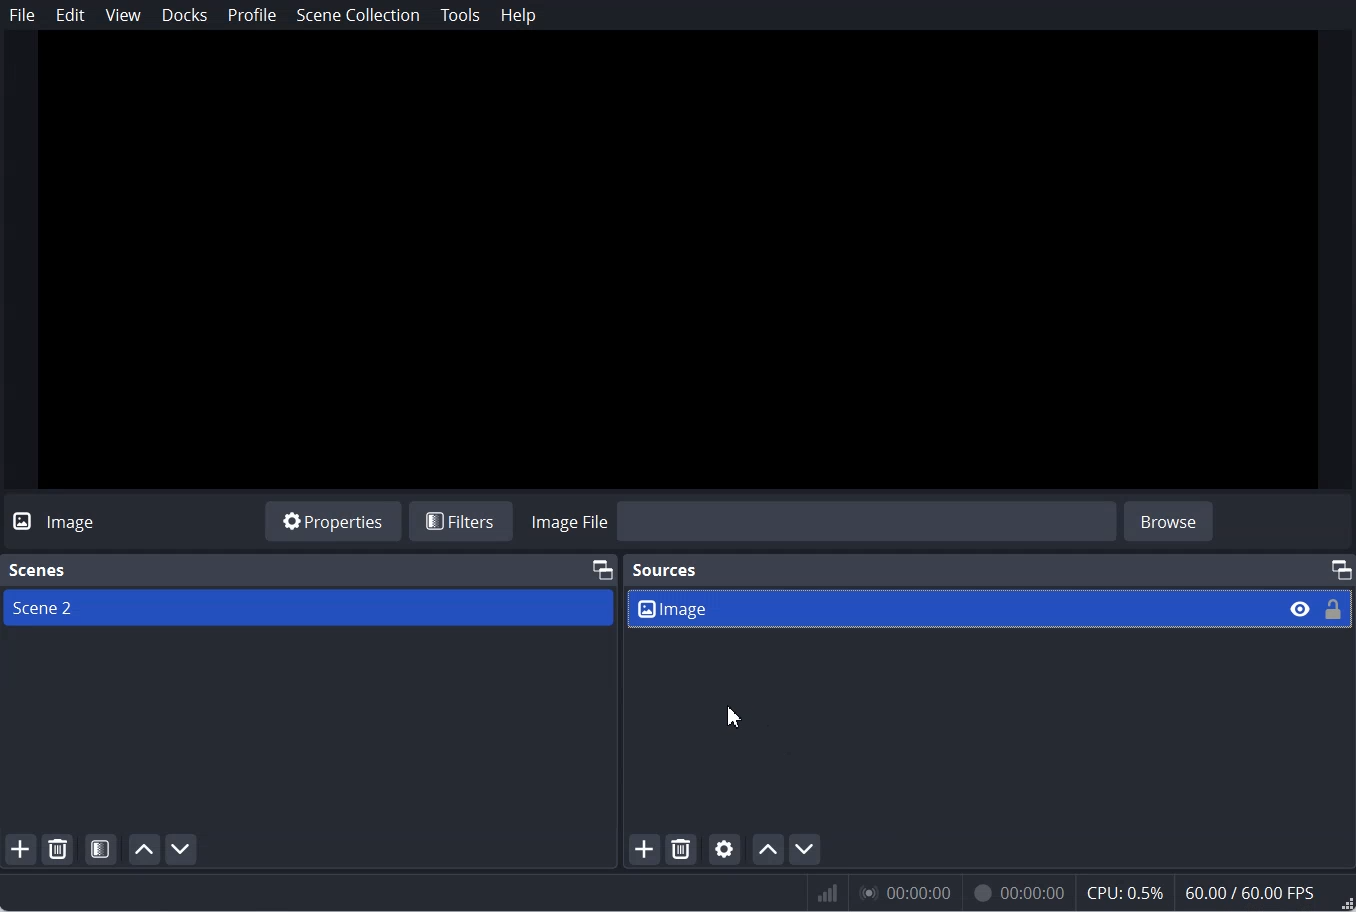 Image resolution: width=1356 pixels, height=912 pixels. What do you see at coordinates (38, 571) in the screenshot?
I see `Text` at bounding box center [38, 571].